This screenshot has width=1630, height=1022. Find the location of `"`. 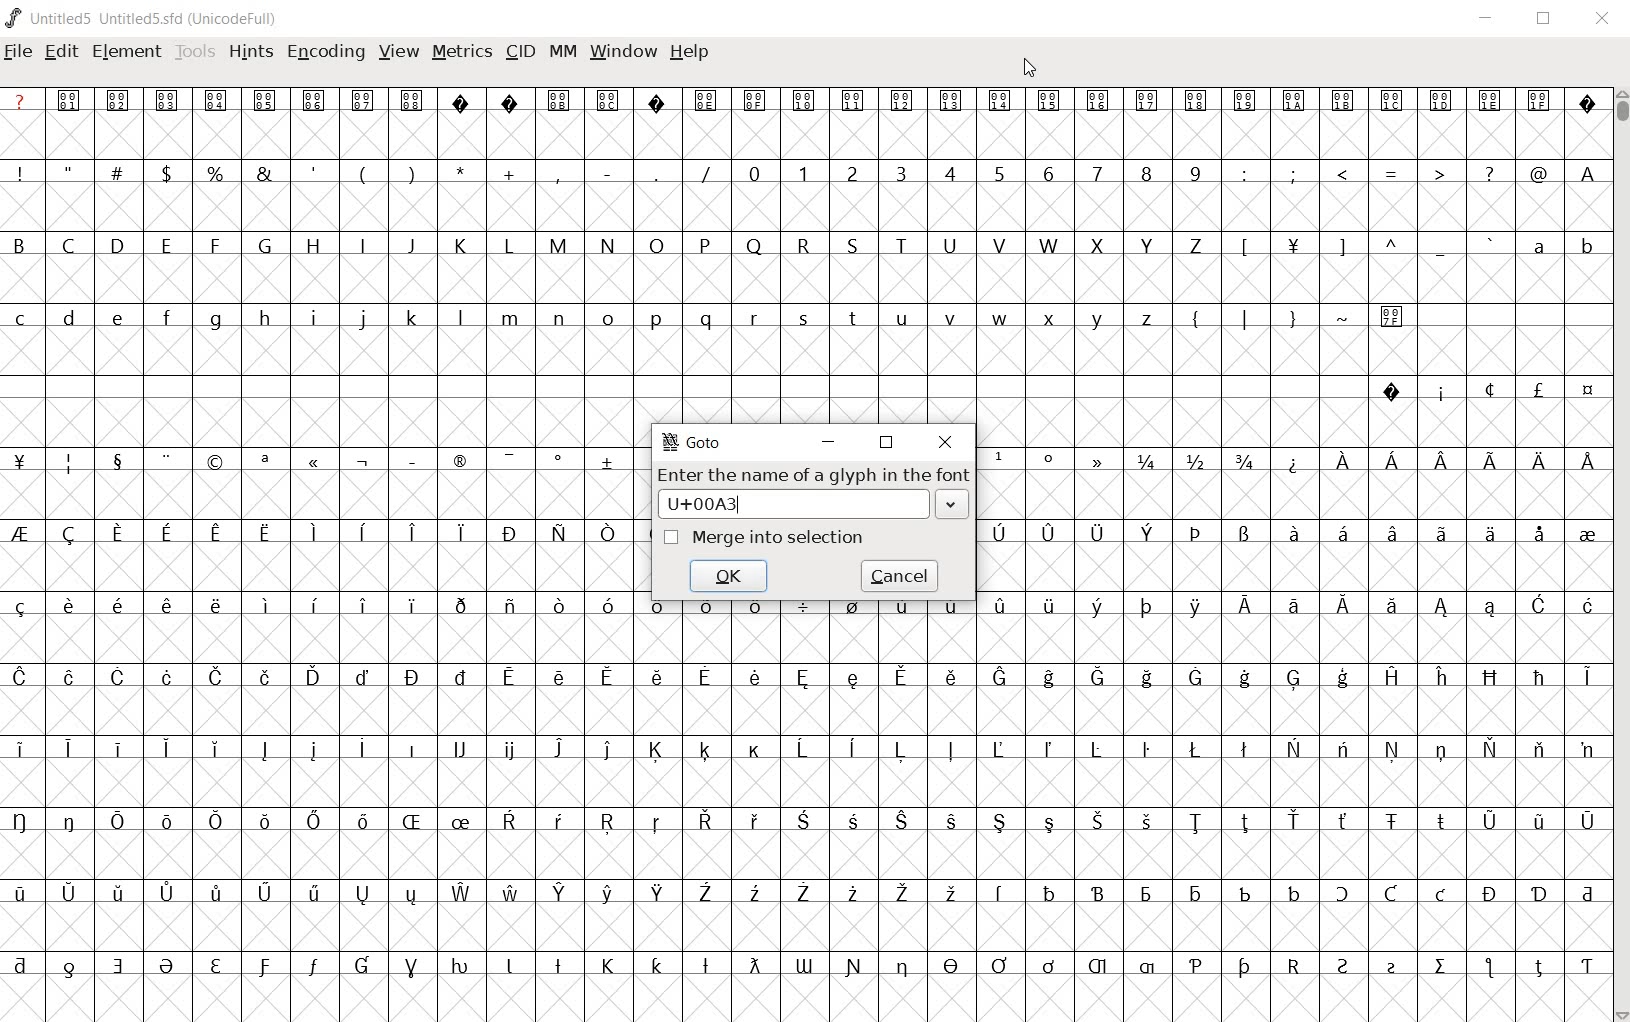

" is located at coordinates (72, 172).